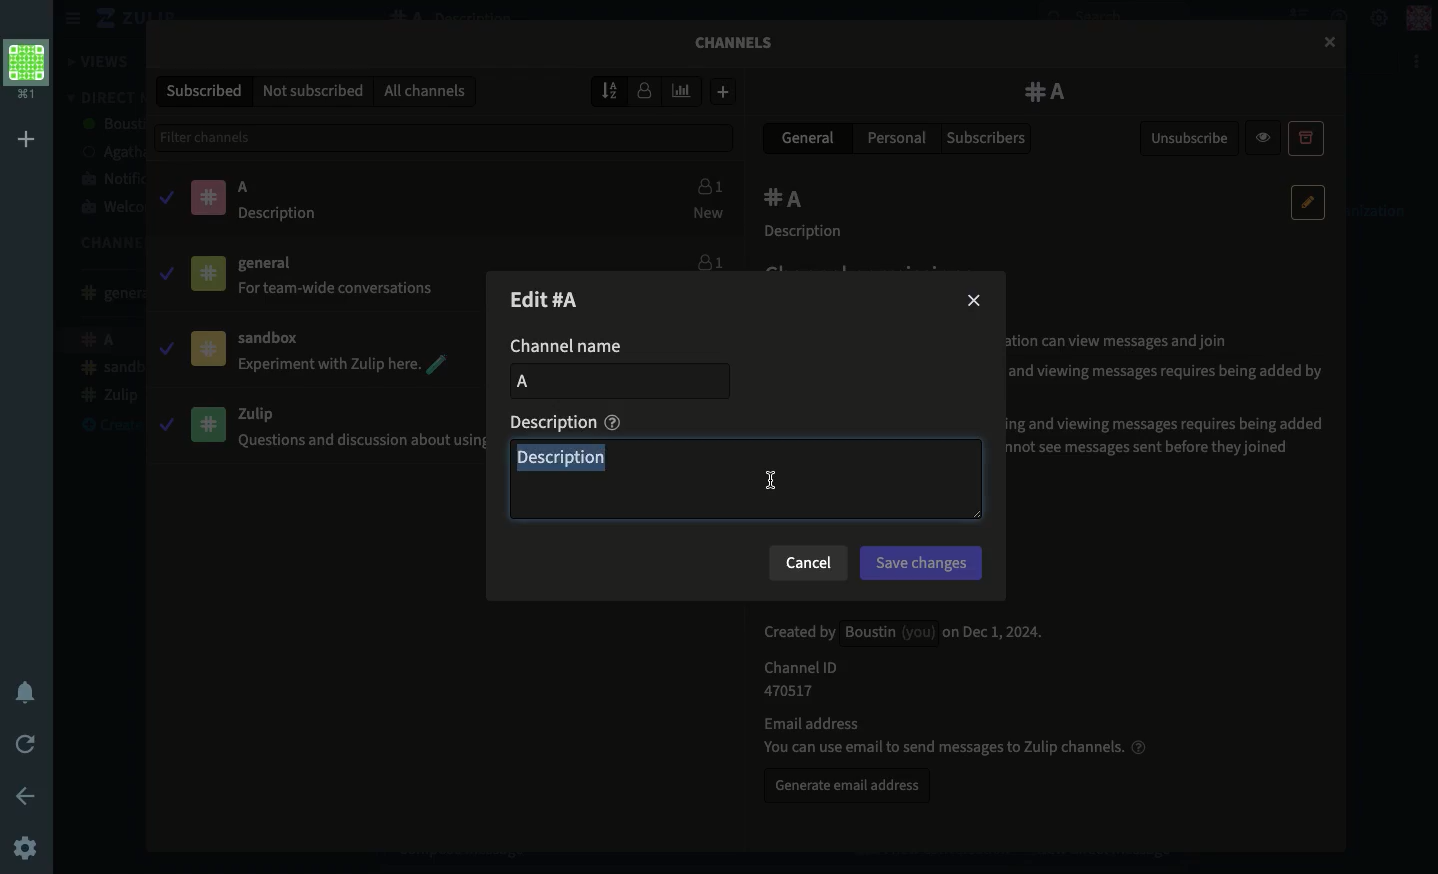  I want to click on Notification bot, so click(110, 178).